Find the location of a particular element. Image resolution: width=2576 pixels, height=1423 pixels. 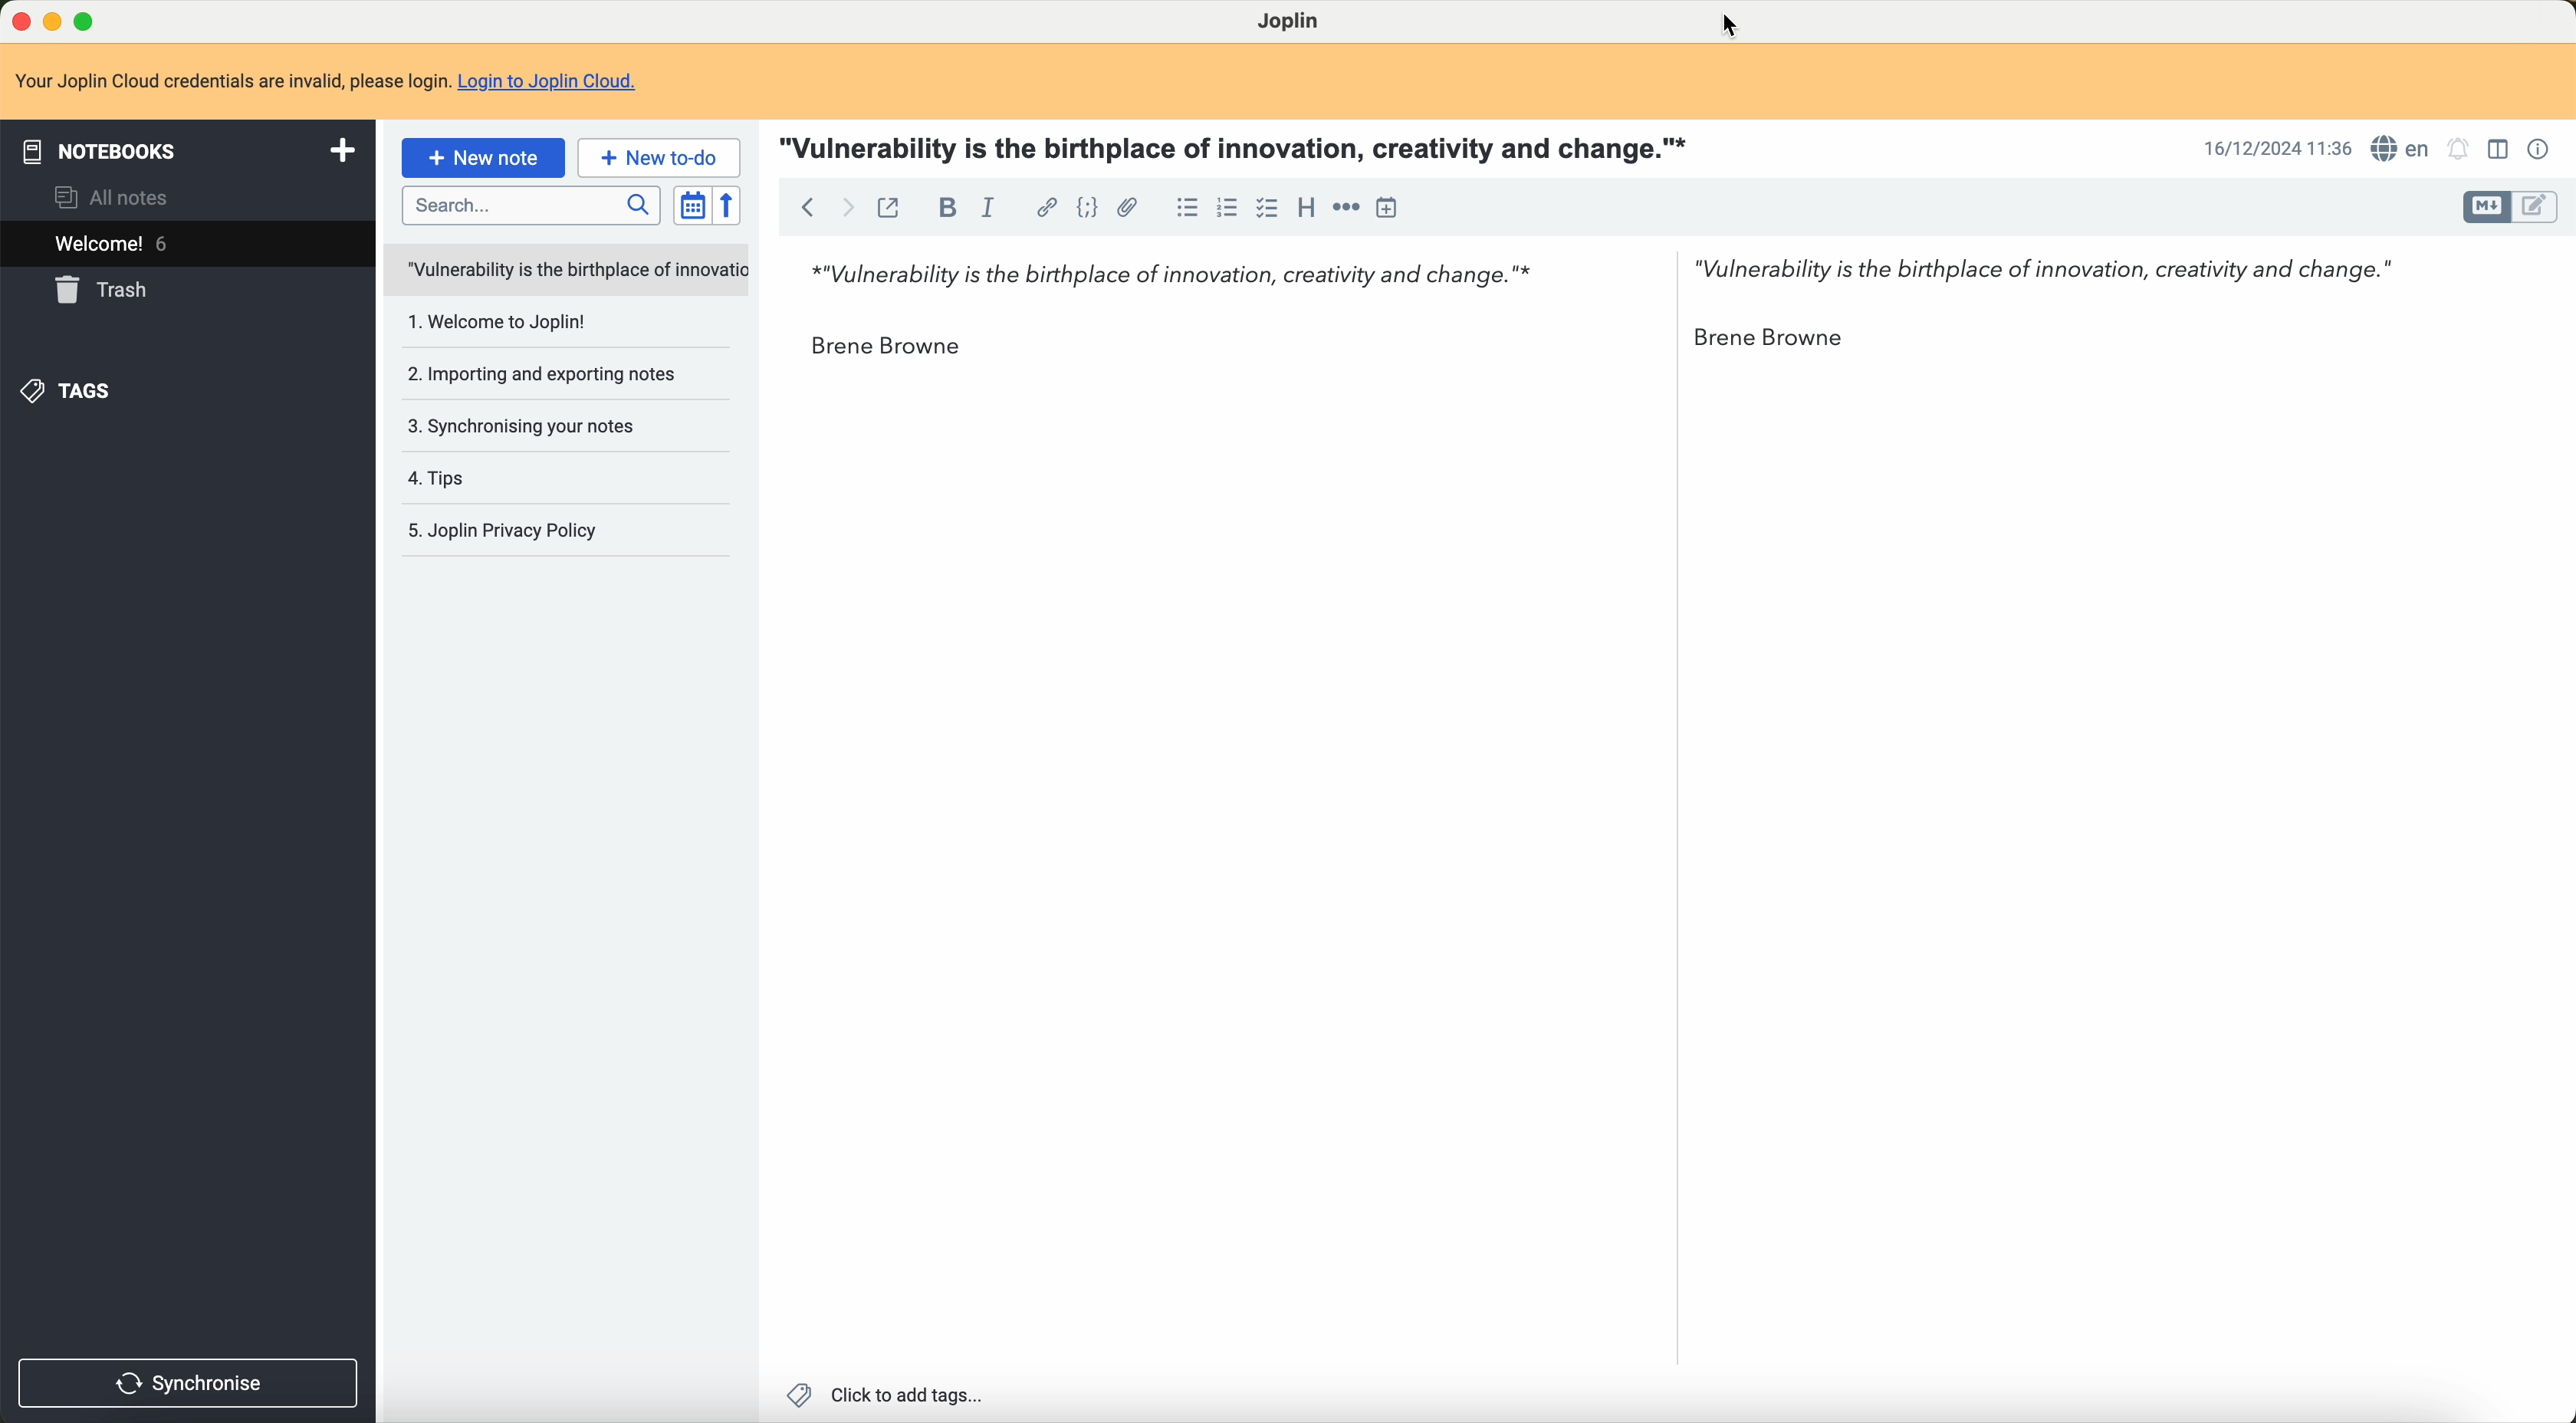

bulleted list is located at coordinates (1183, 208).